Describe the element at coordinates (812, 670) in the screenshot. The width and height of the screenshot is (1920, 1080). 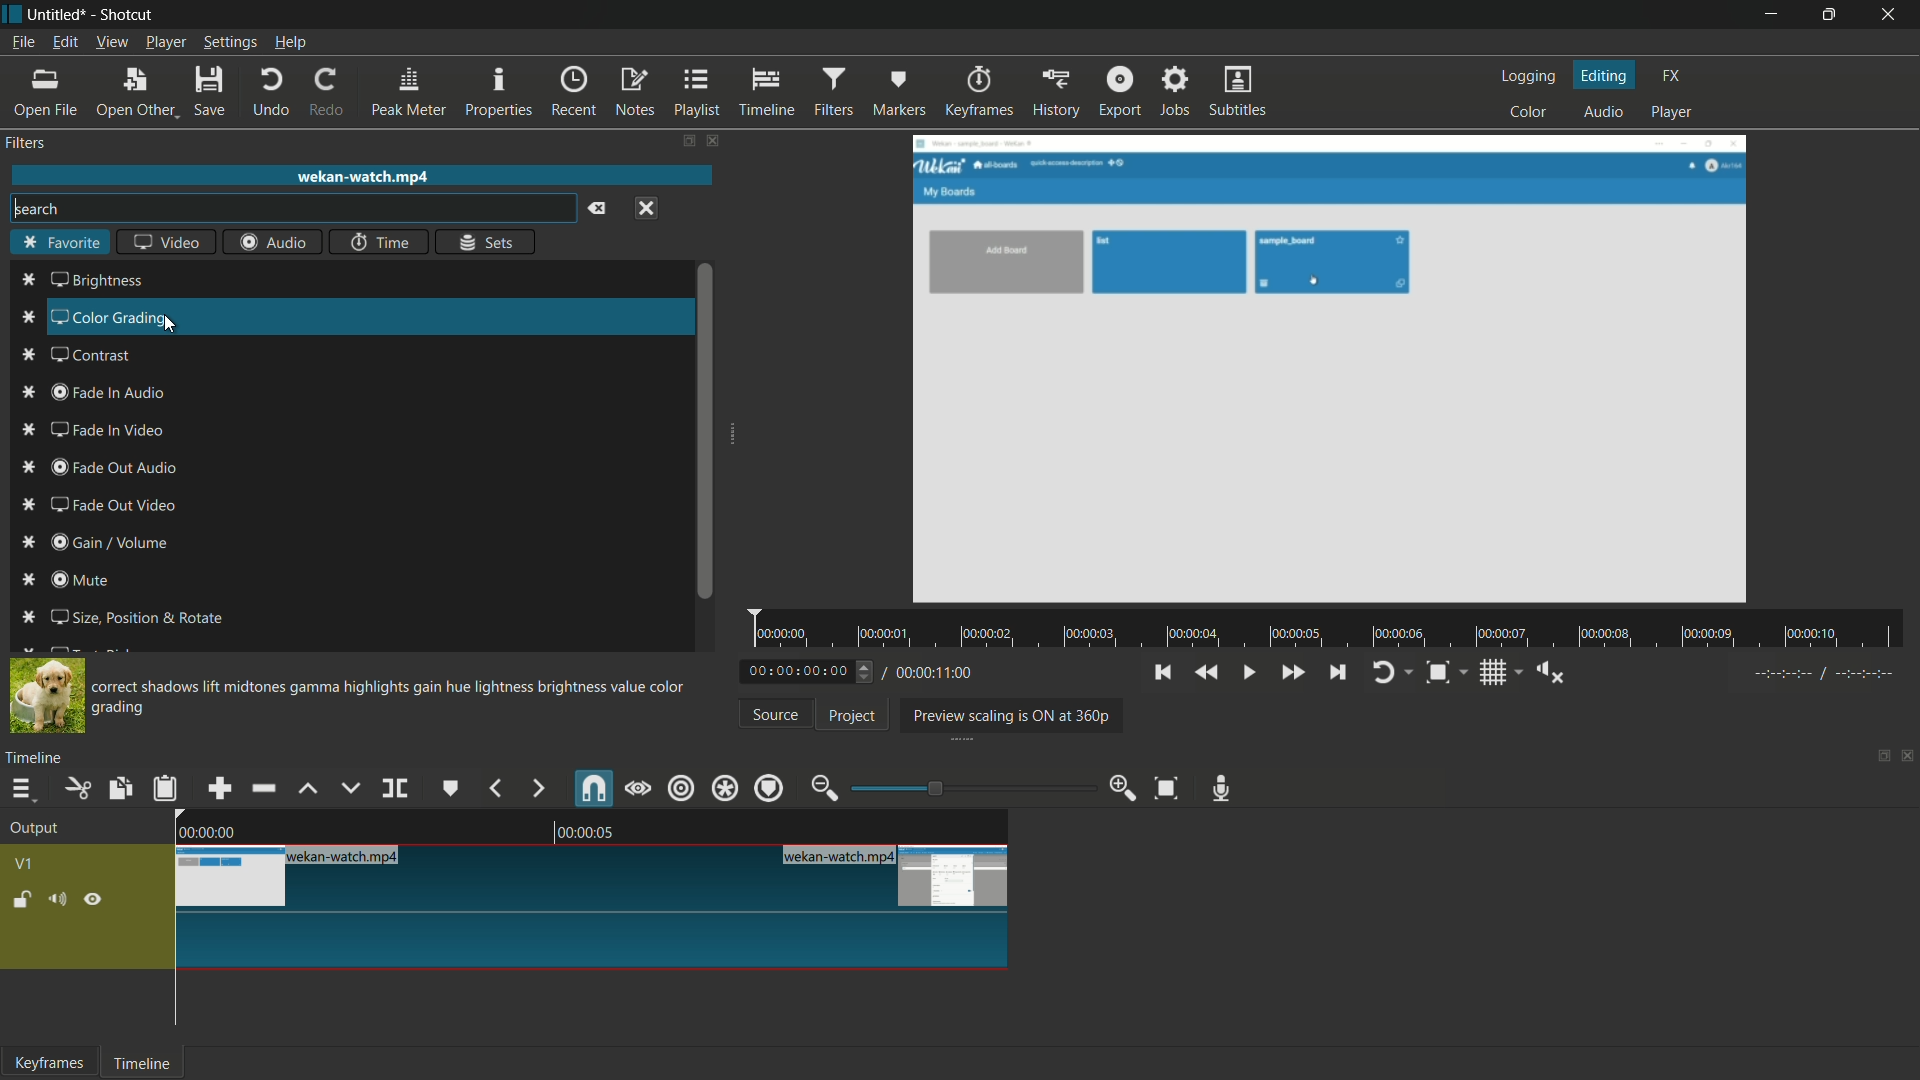
I see `current time` at that location.